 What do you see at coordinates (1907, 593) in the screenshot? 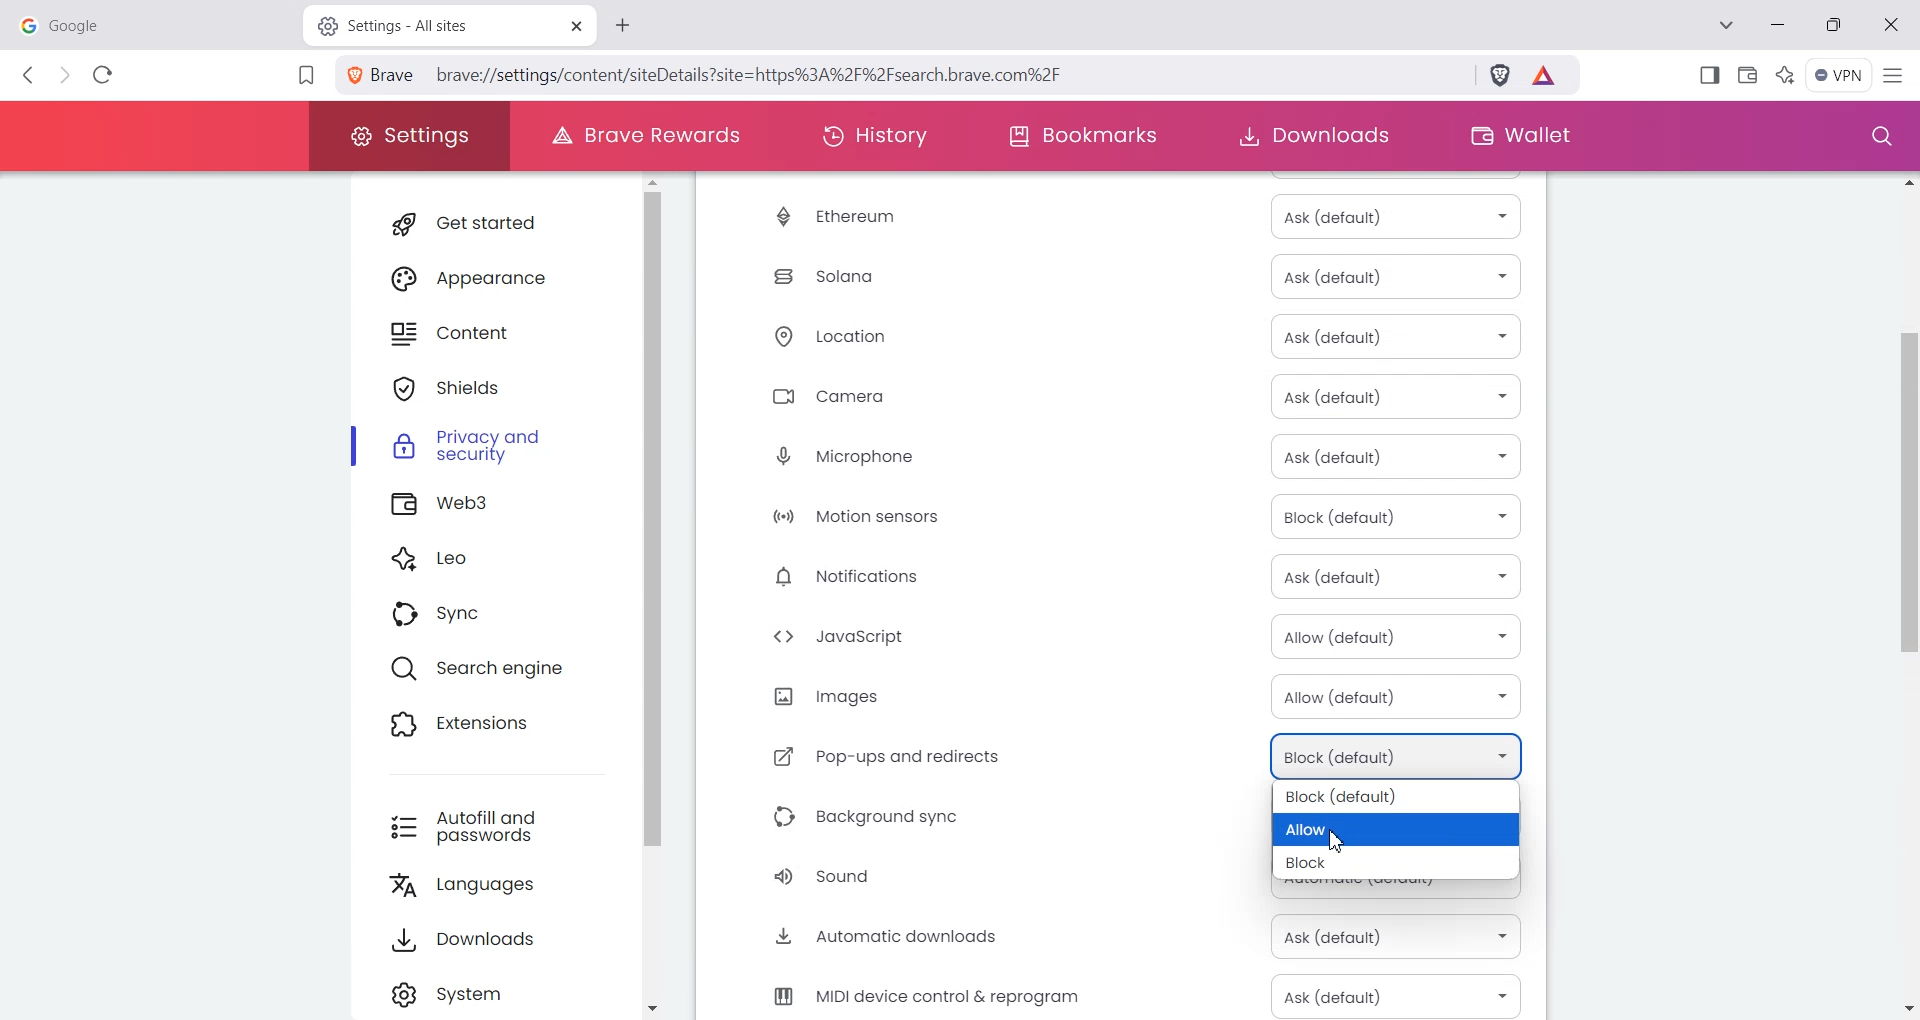
I see `Vertical scroll bar` at bounding box center [1907, 593].